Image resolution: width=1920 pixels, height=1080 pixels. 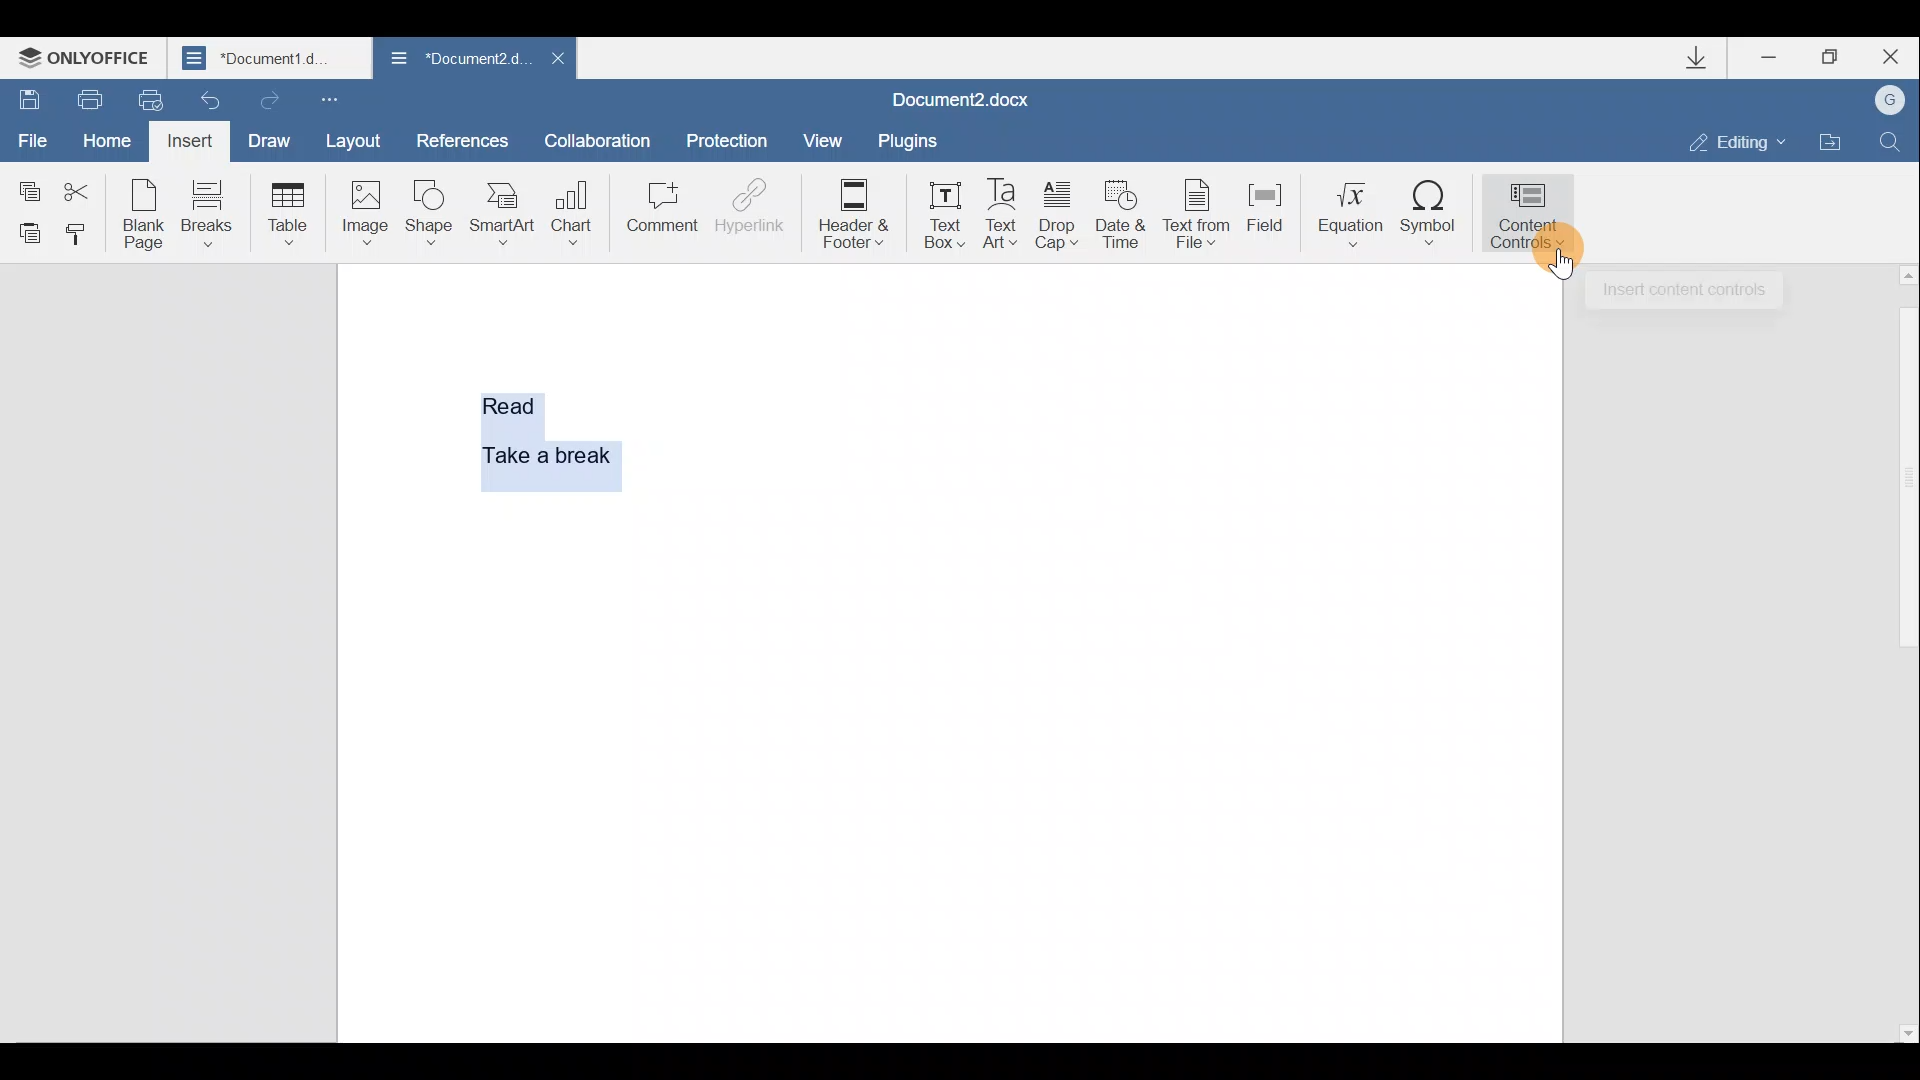 I want to click on Collaboration, so click(x=598, y=137).